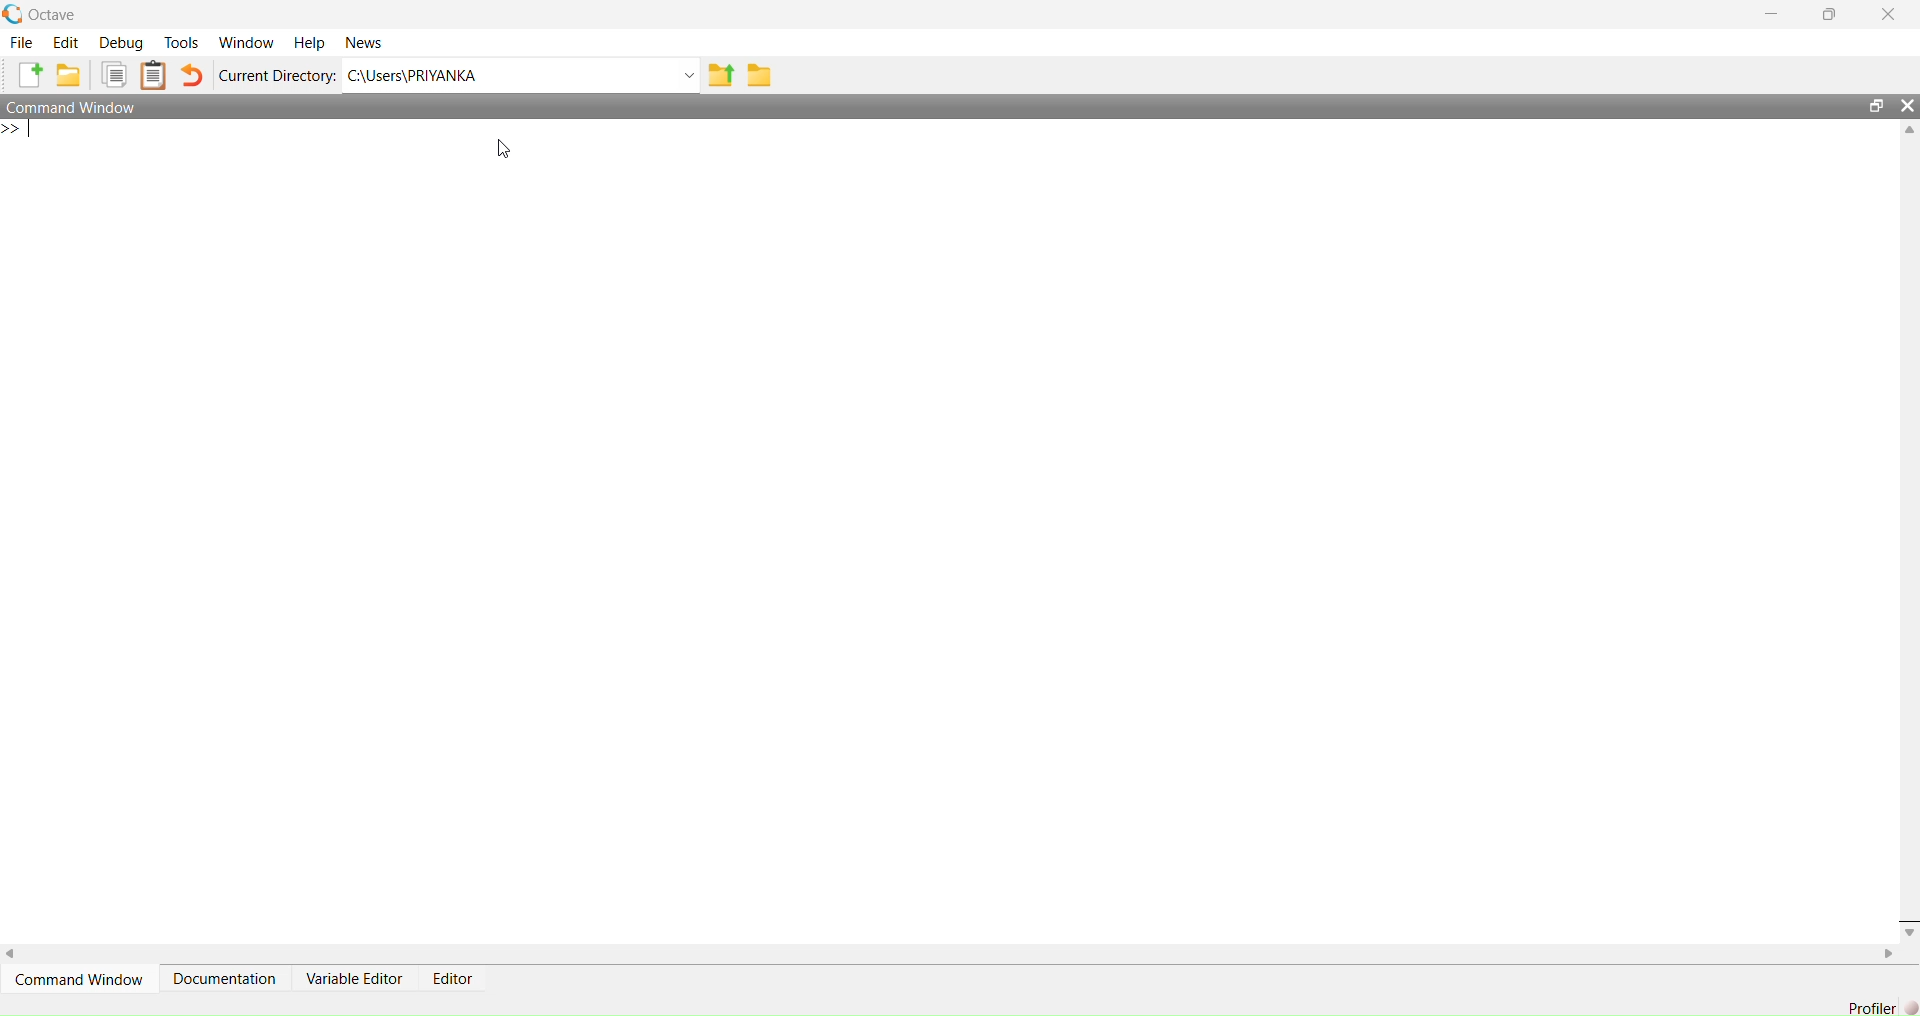 The width and height of the screenshot is (1920, 1016). What do you see at coordinates (1908, 932) in the screenshot?
I see `Down` at bounding box center [1908, 932].